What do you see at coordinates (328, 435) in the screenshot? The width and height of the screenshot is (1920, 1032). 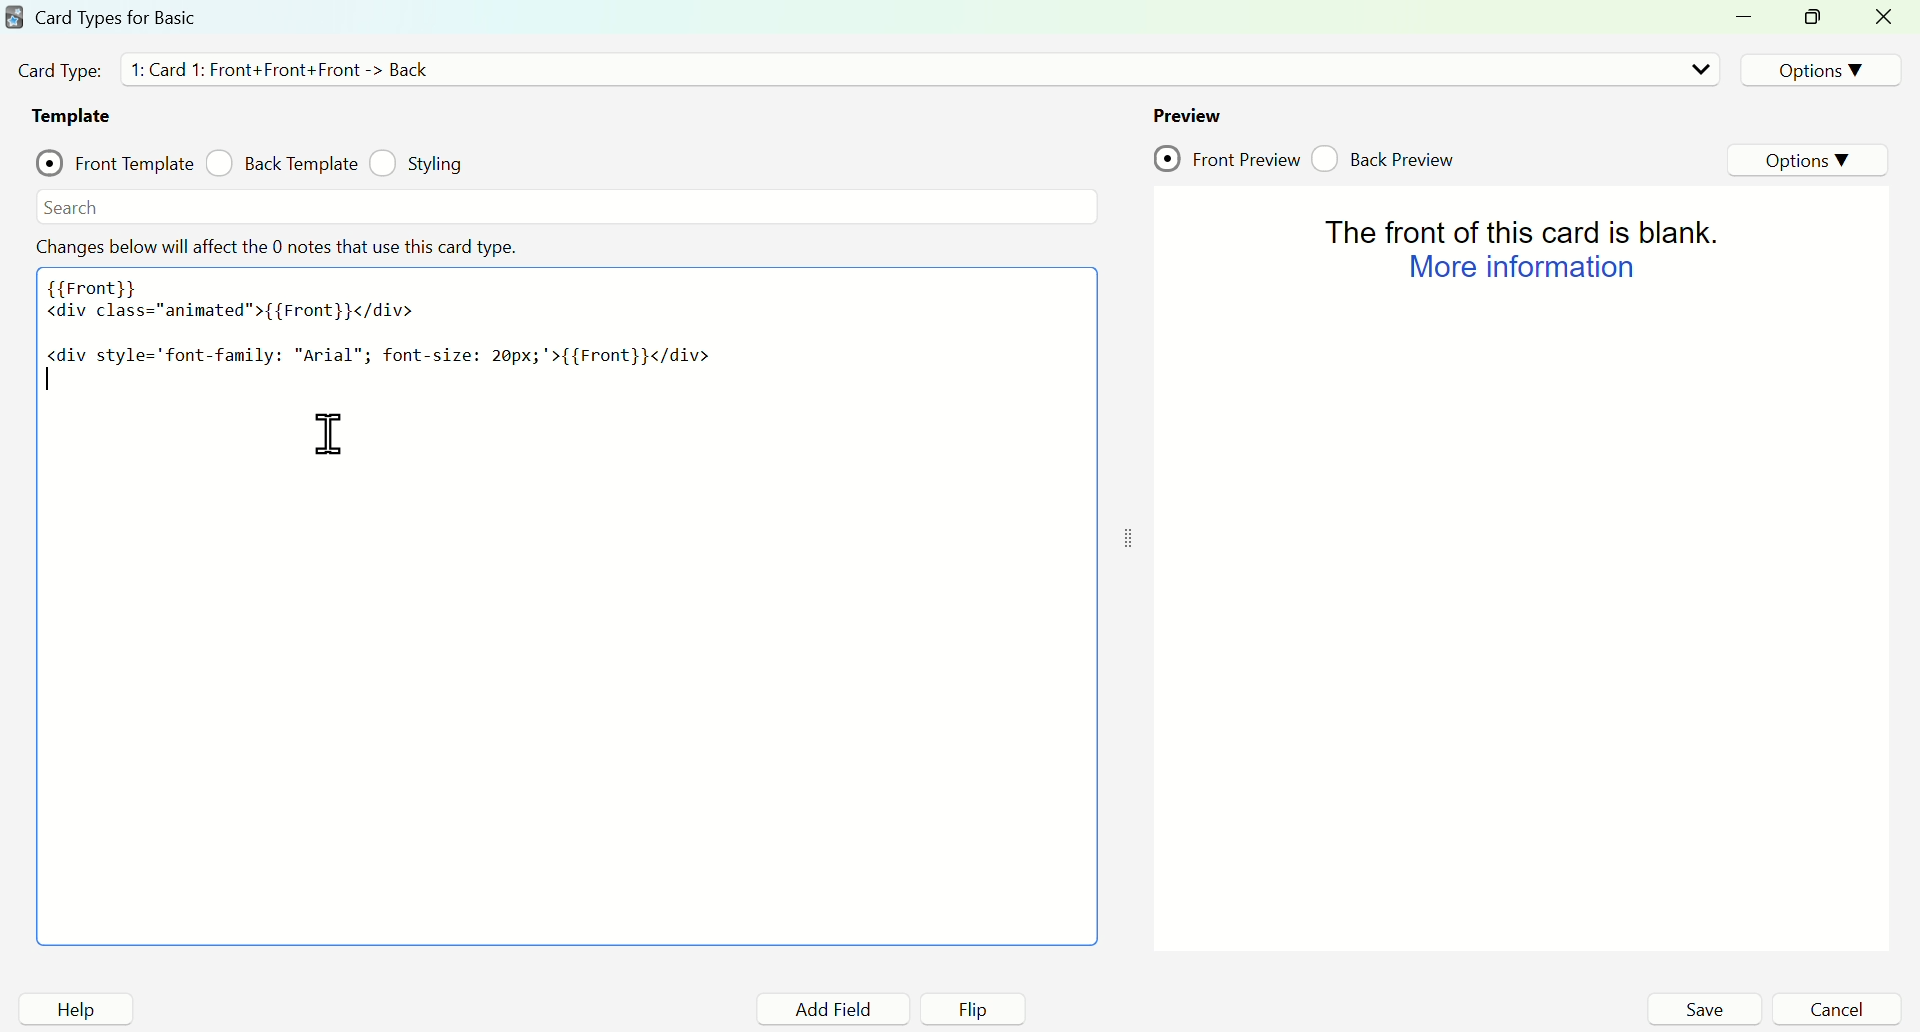 I see `cursor` at bounding box center [328, 435].